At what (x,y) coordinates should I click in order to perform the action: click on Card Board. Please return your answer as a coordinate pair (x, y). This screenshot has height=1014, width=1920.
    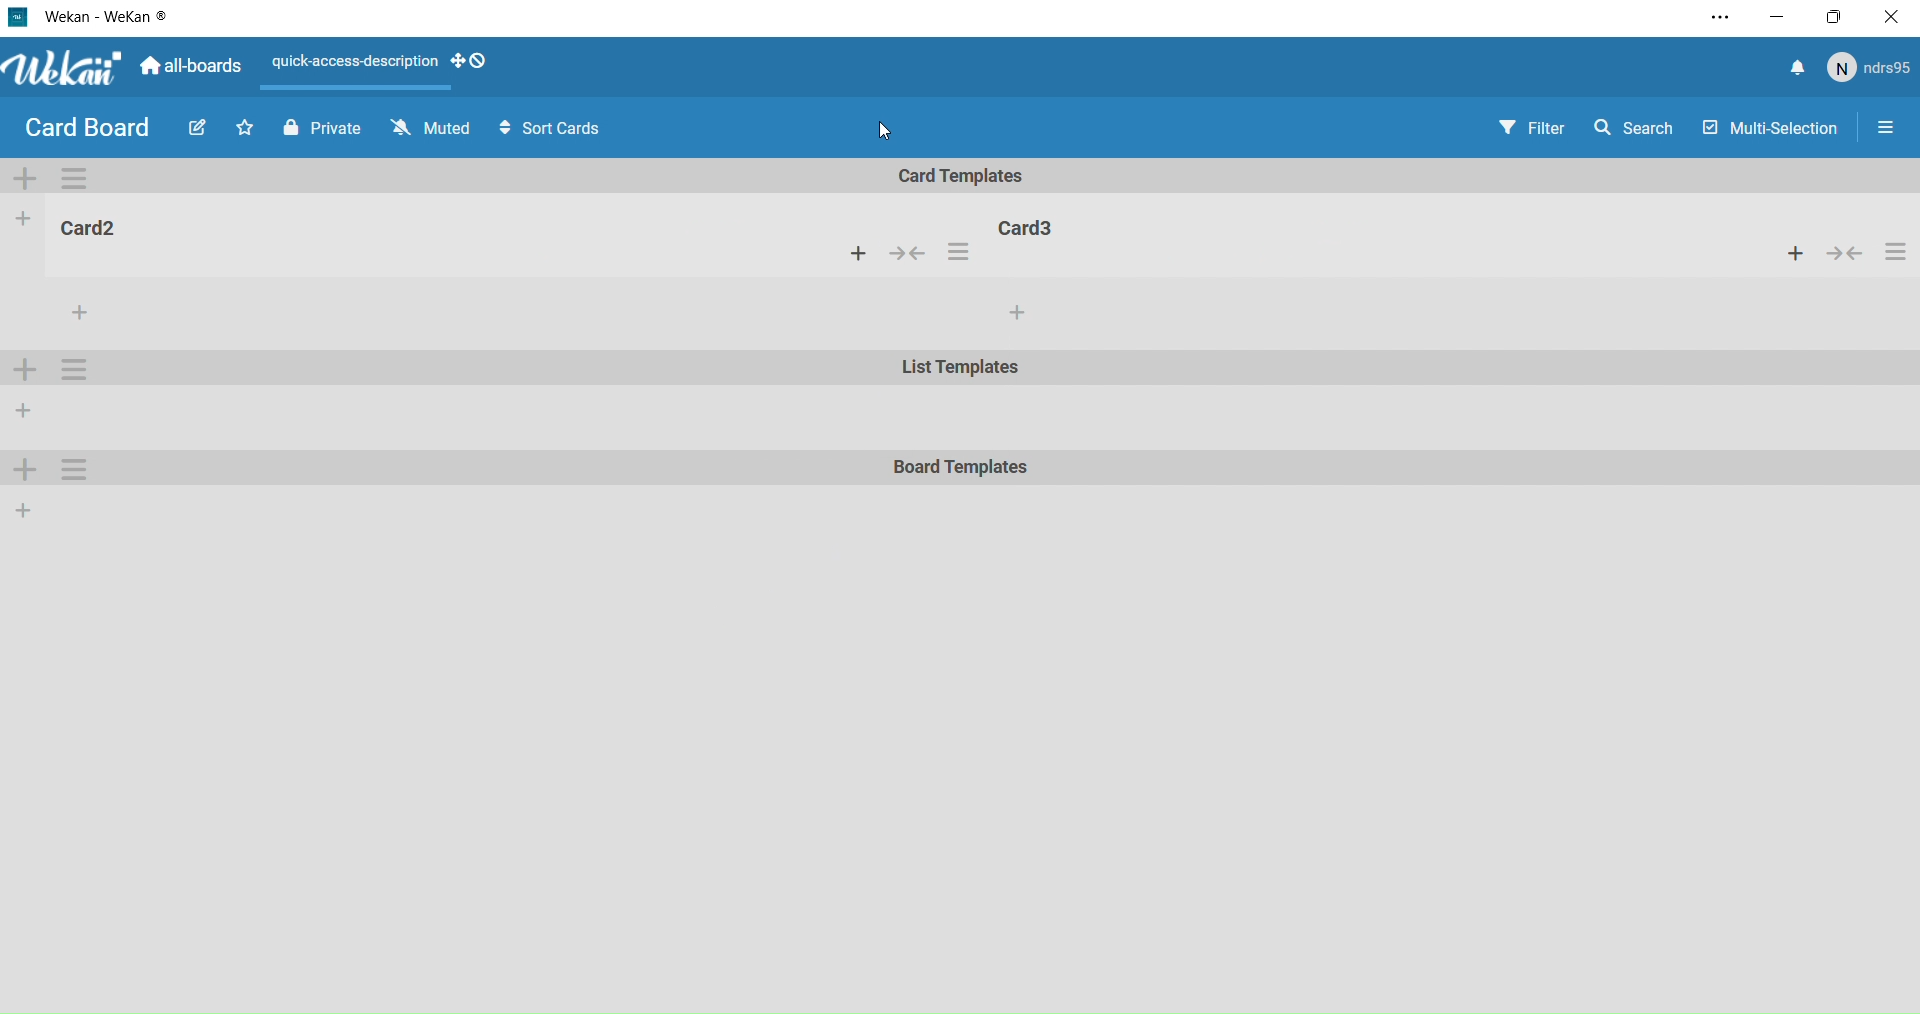
    Looking at the image, I should click on (86, 130).